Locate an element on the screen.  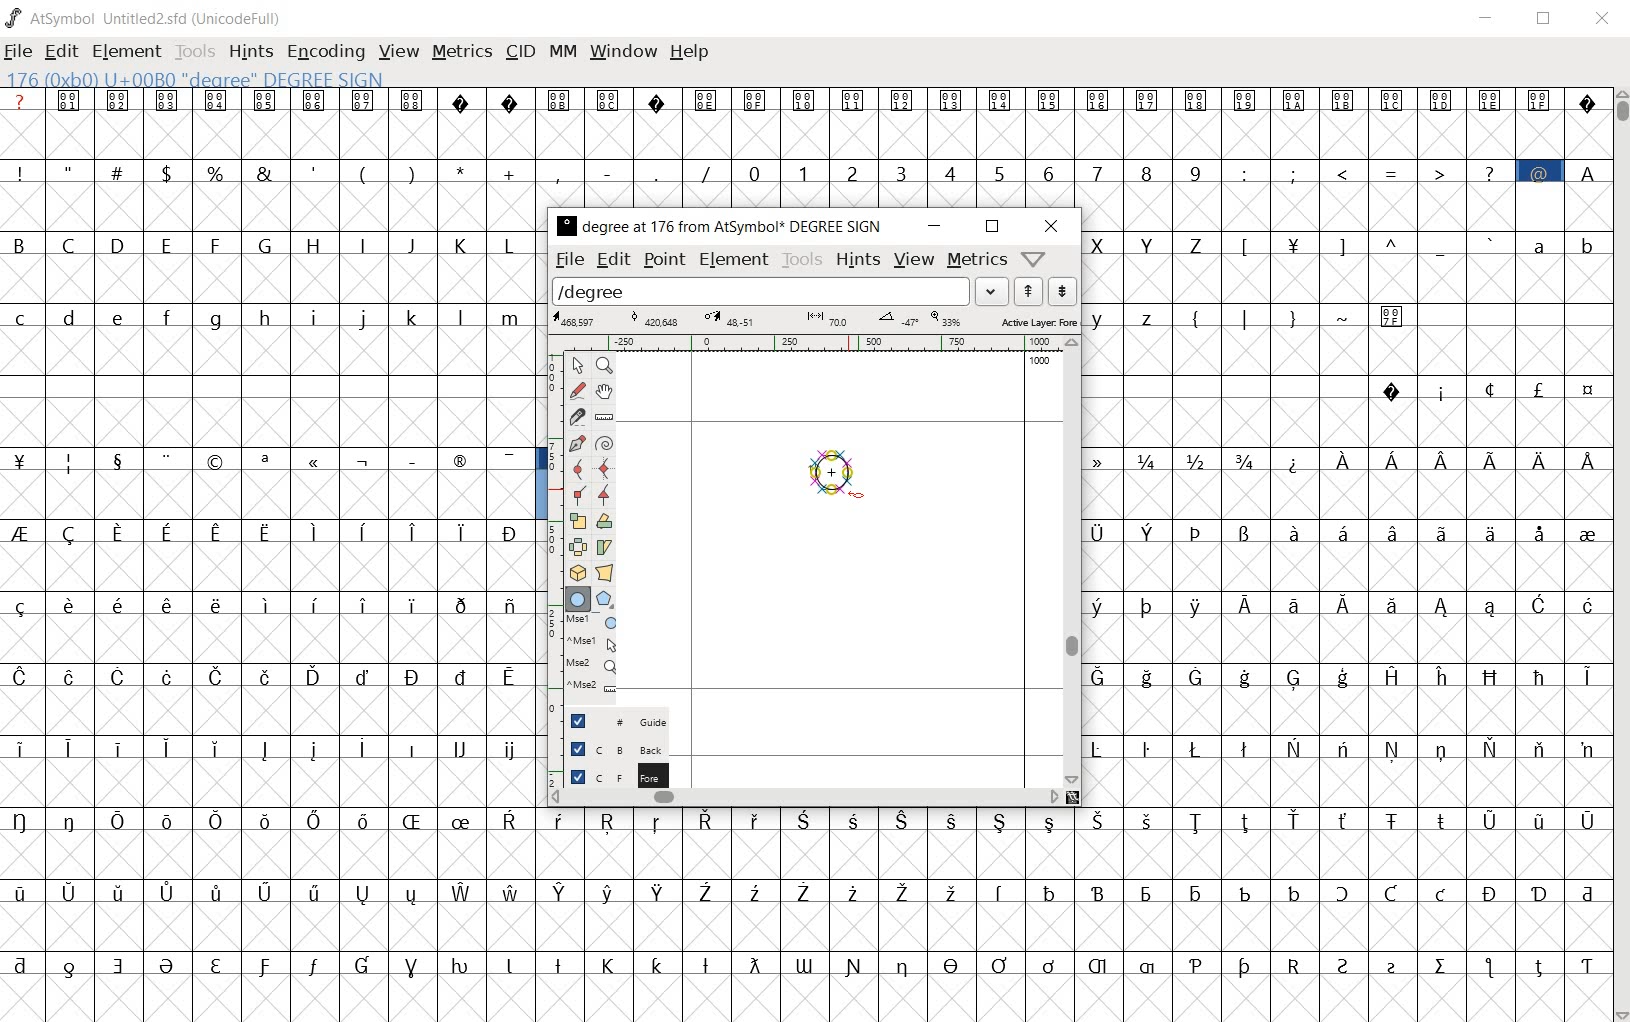
scrollbar is located at coordinates (804, 799).